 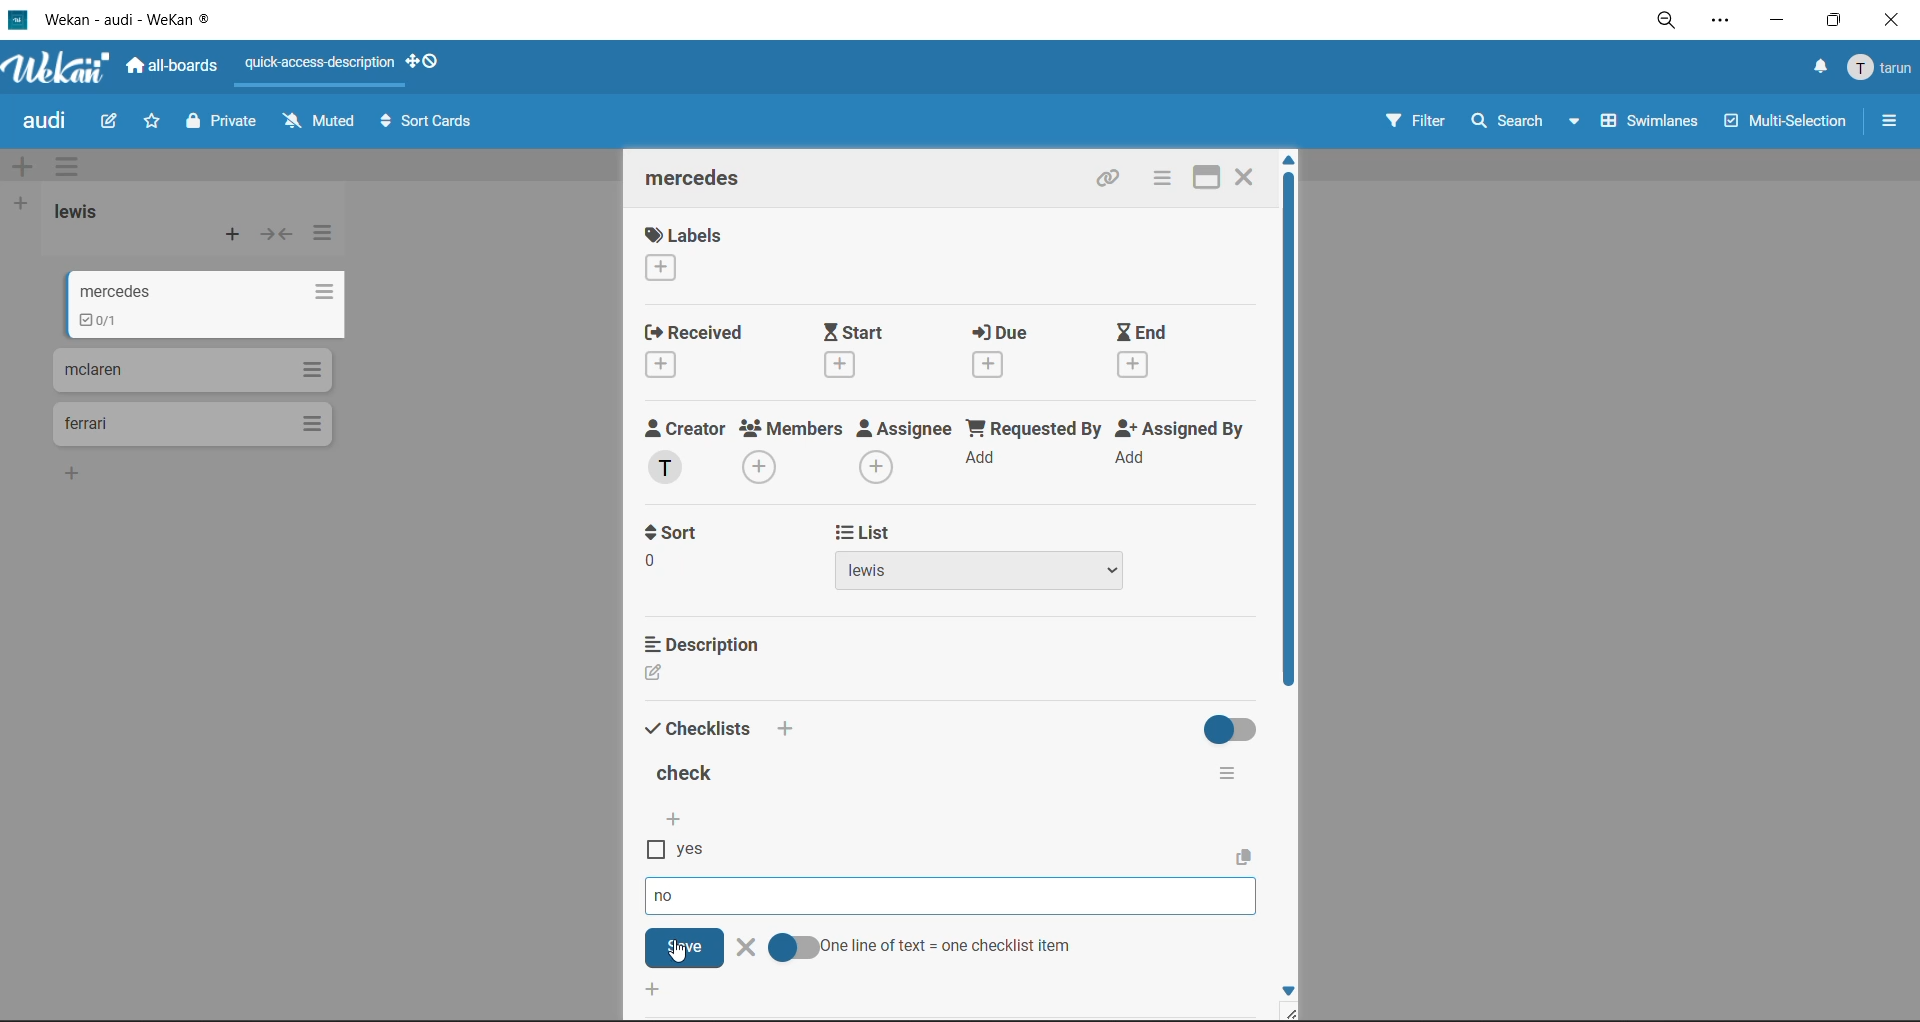 I want to click on cards, so click(x=190, y=425).